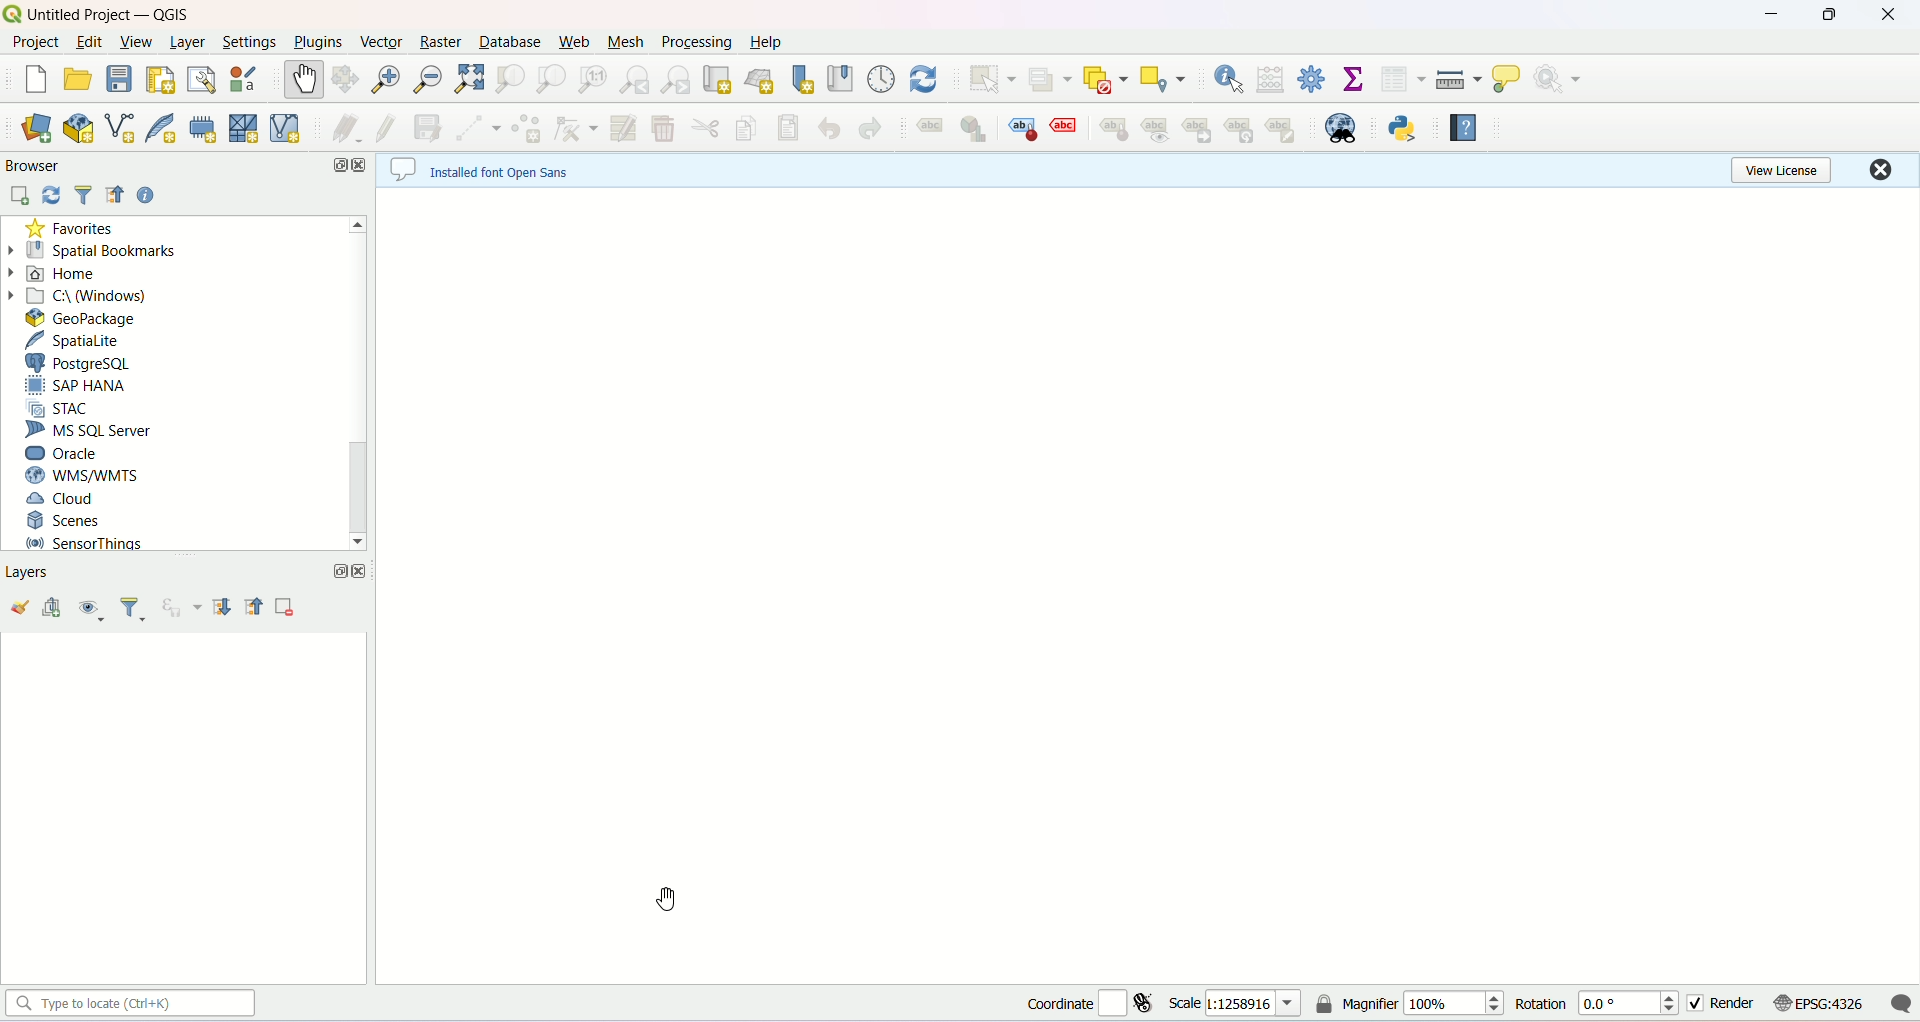 This screenshot has height=1022, width=1920. What do you see at coordinates (53, 607) in the screenshot?
I see `add groups` at bounding box center [53, 607].